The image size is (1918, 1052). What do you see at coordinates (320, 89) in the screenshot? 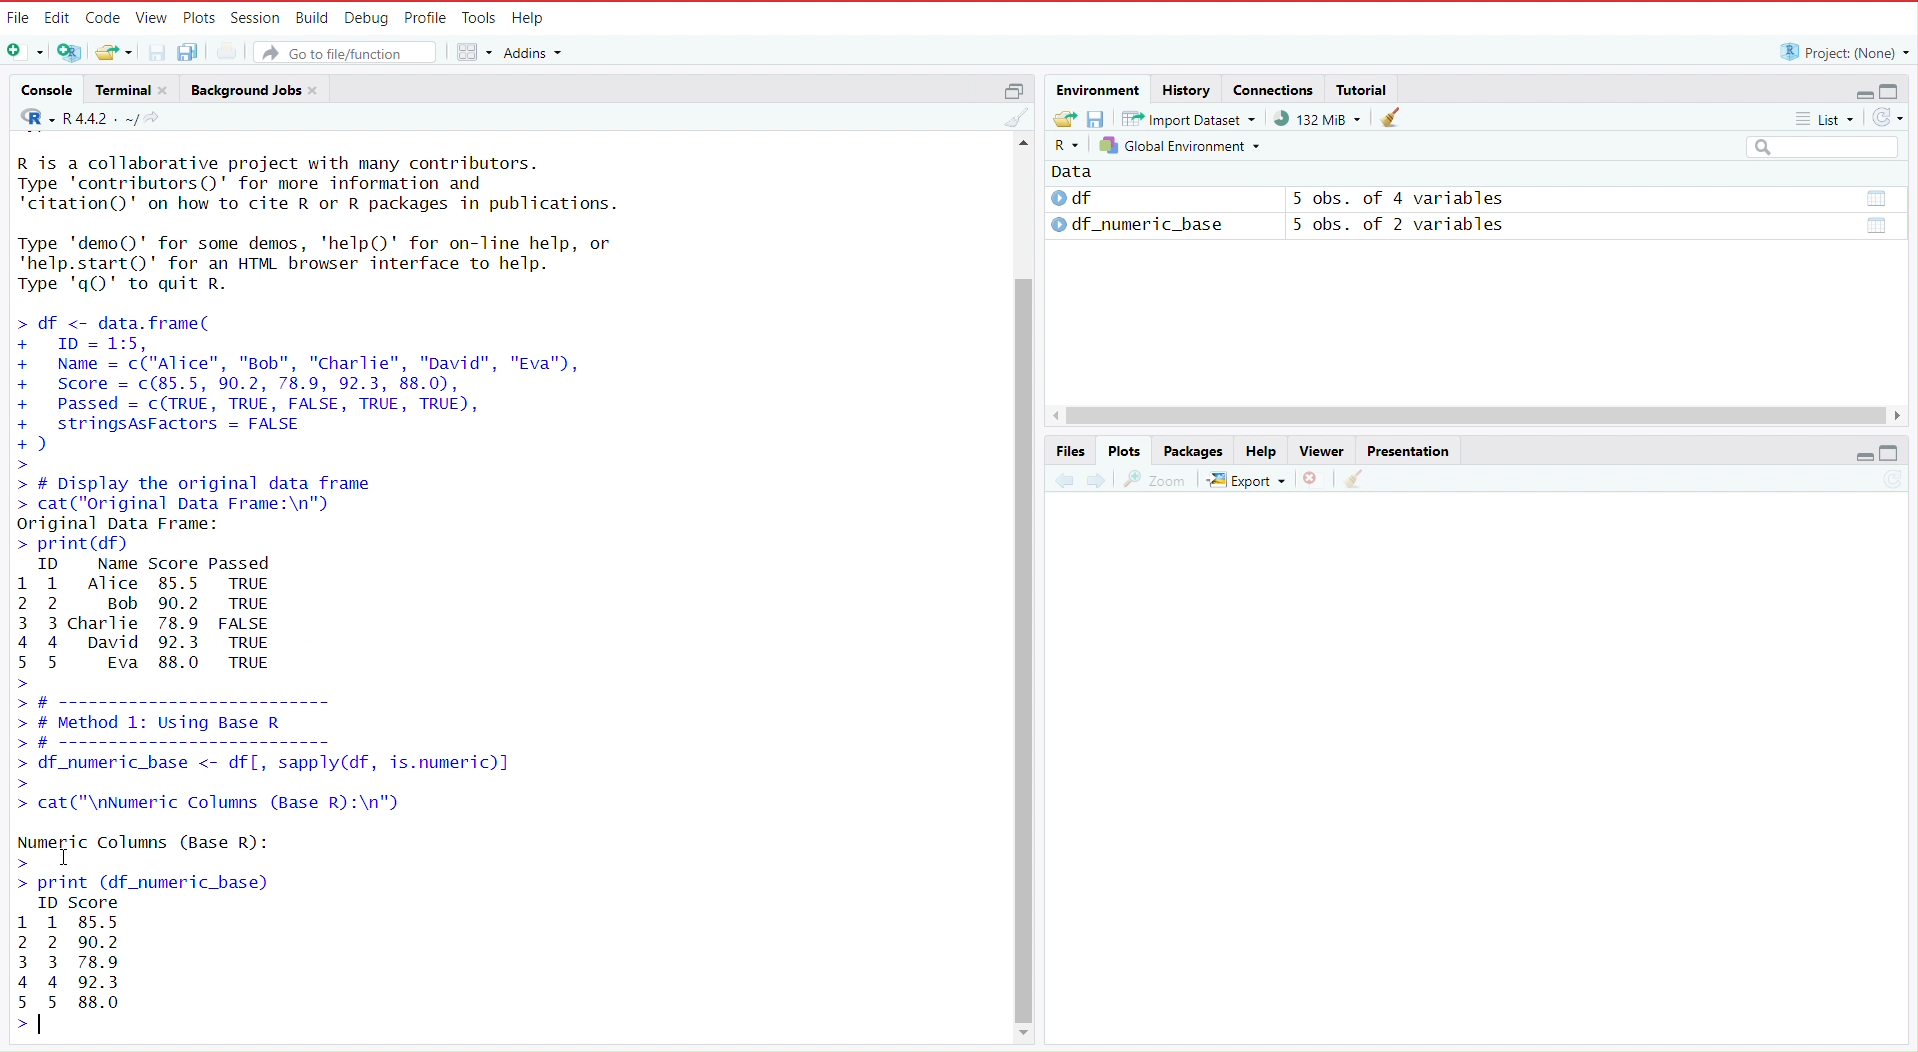
I see `close` at bounding box center [320, 89].